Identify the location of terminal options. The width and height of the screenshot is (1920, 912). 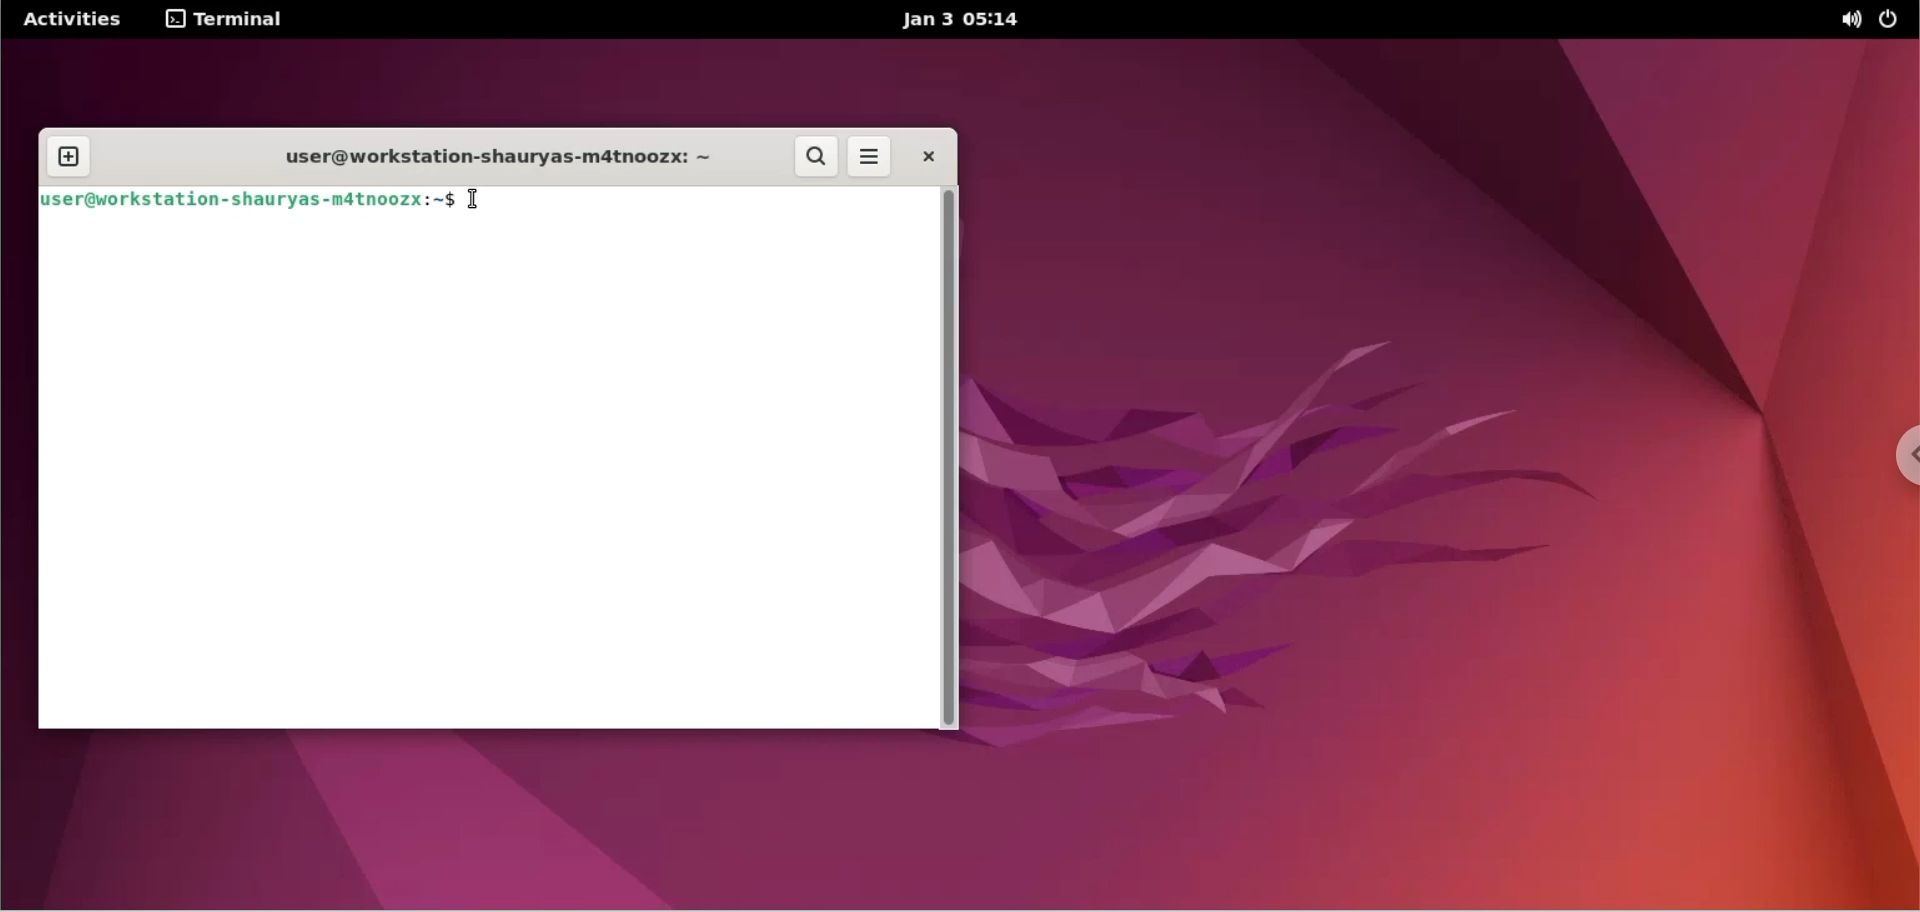
(226, 20).